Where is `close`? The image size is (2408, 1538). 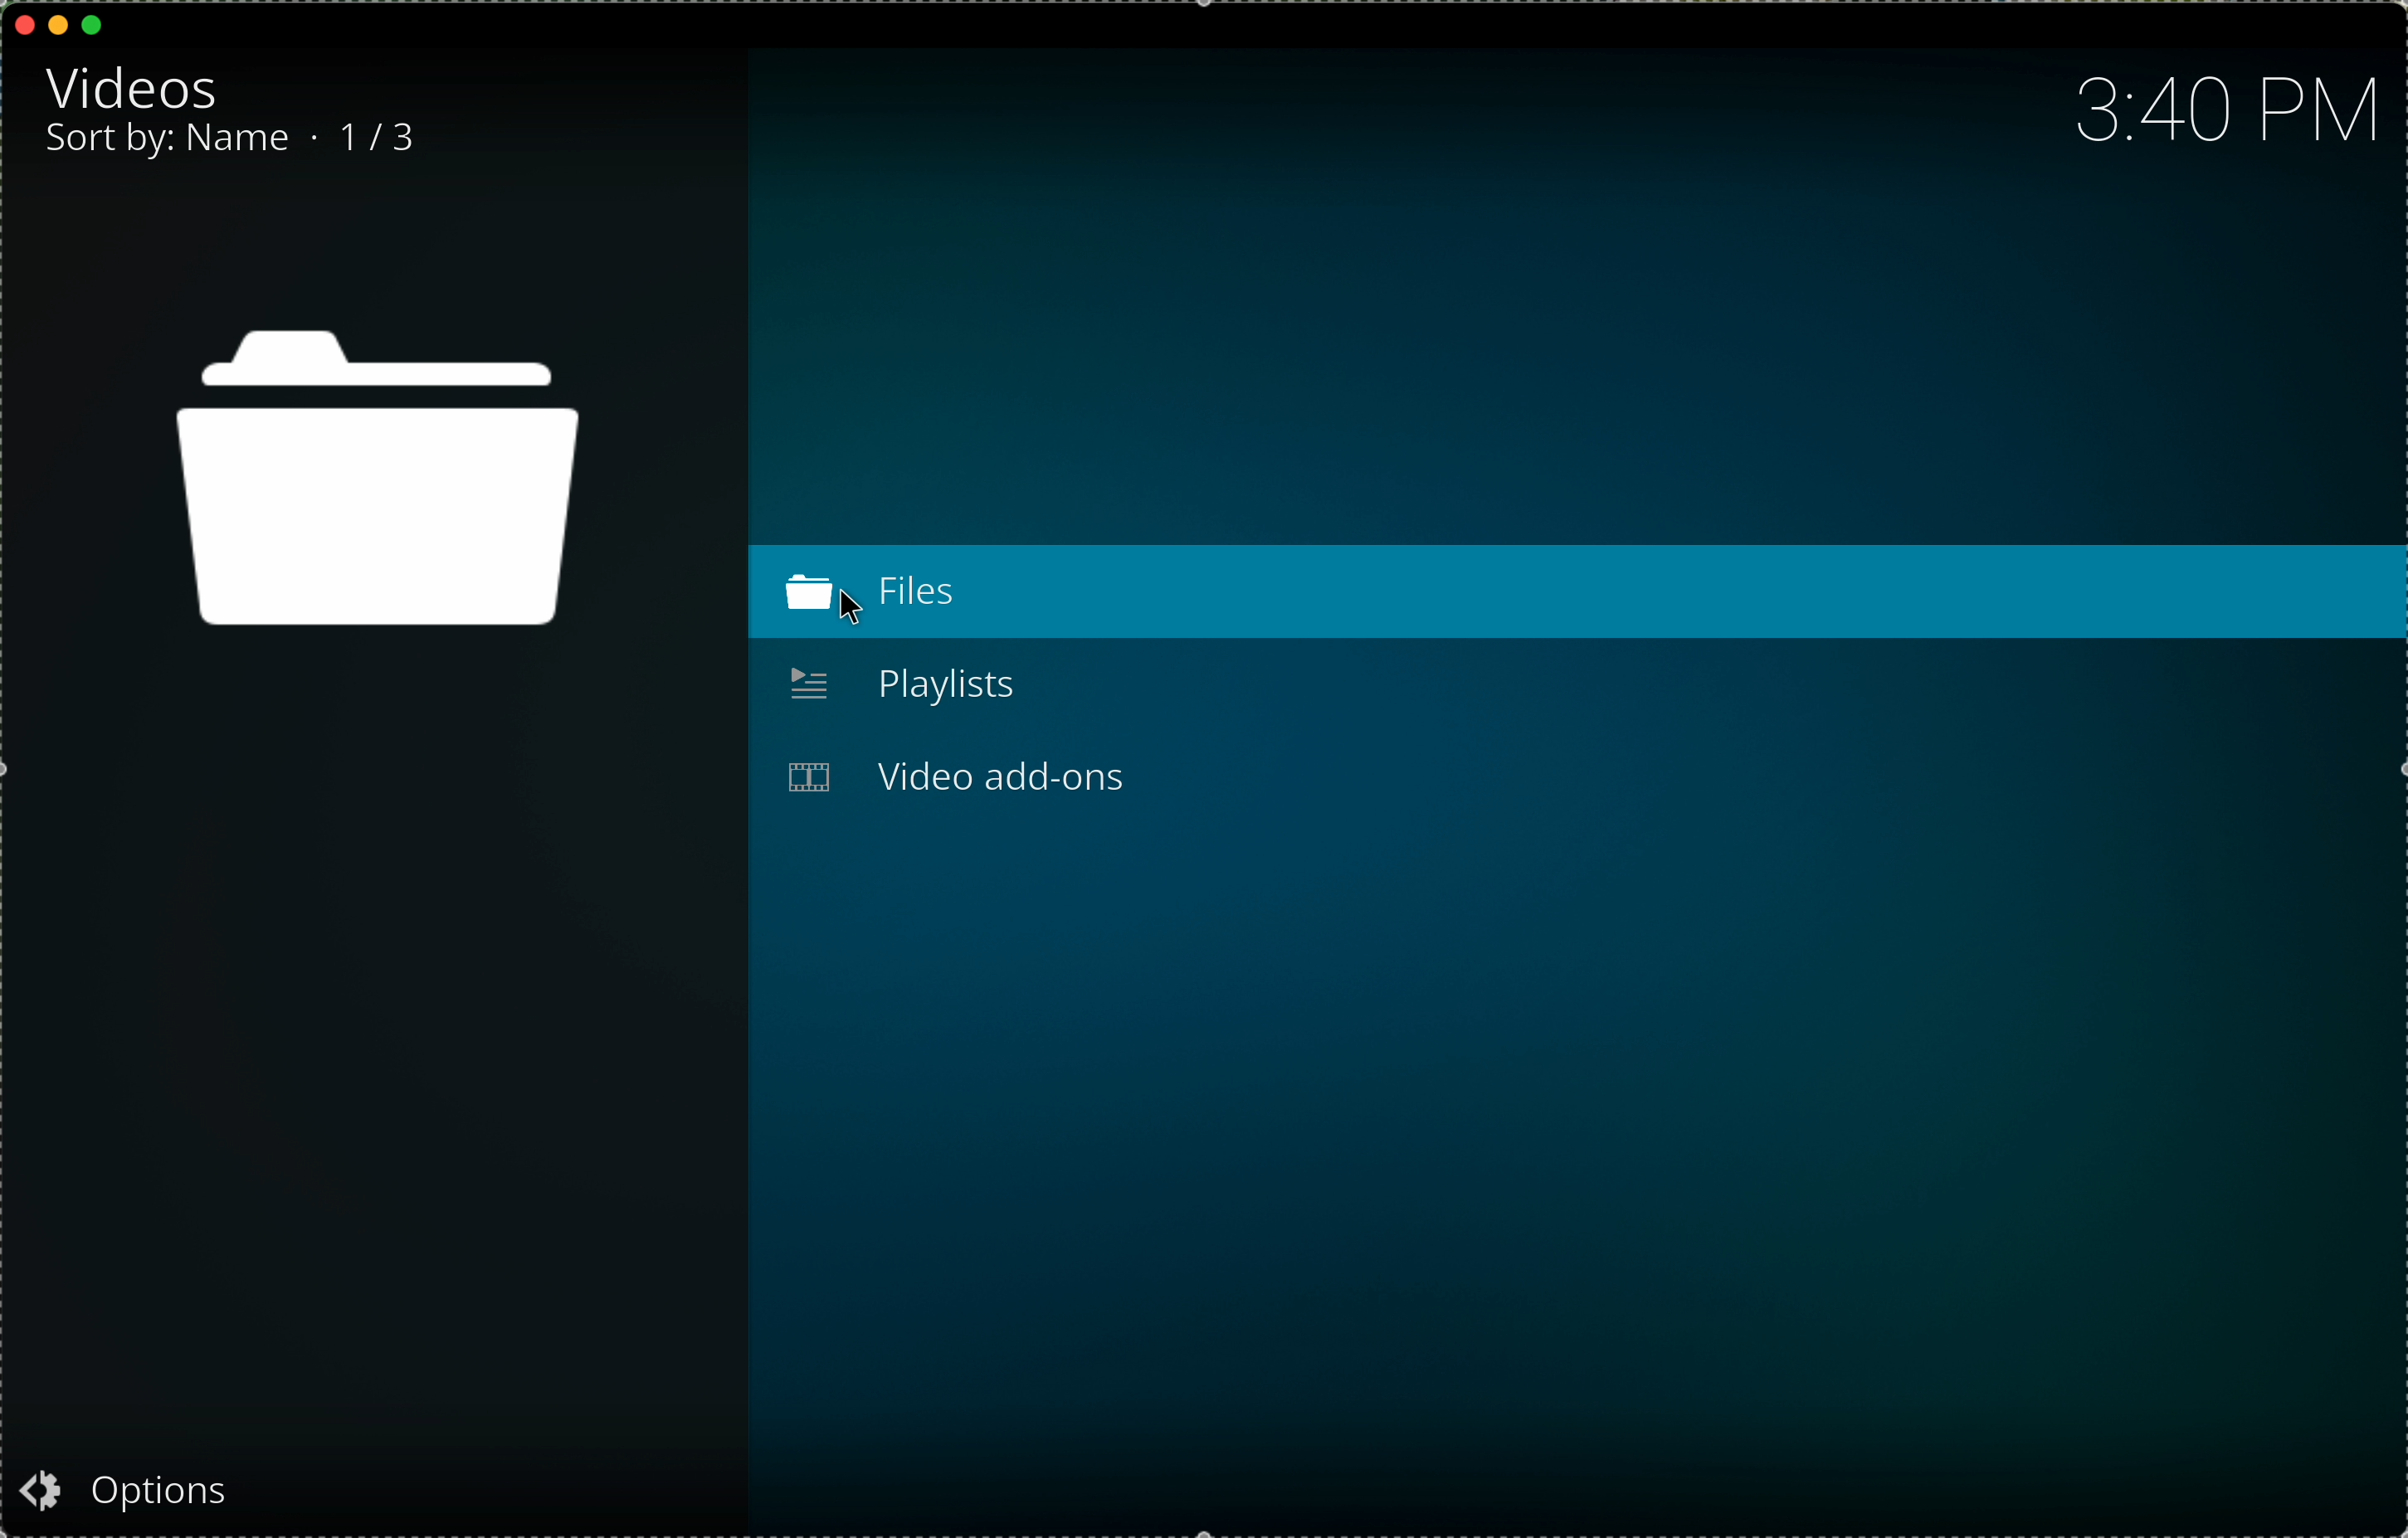
close is located at coordinates (26, 24).